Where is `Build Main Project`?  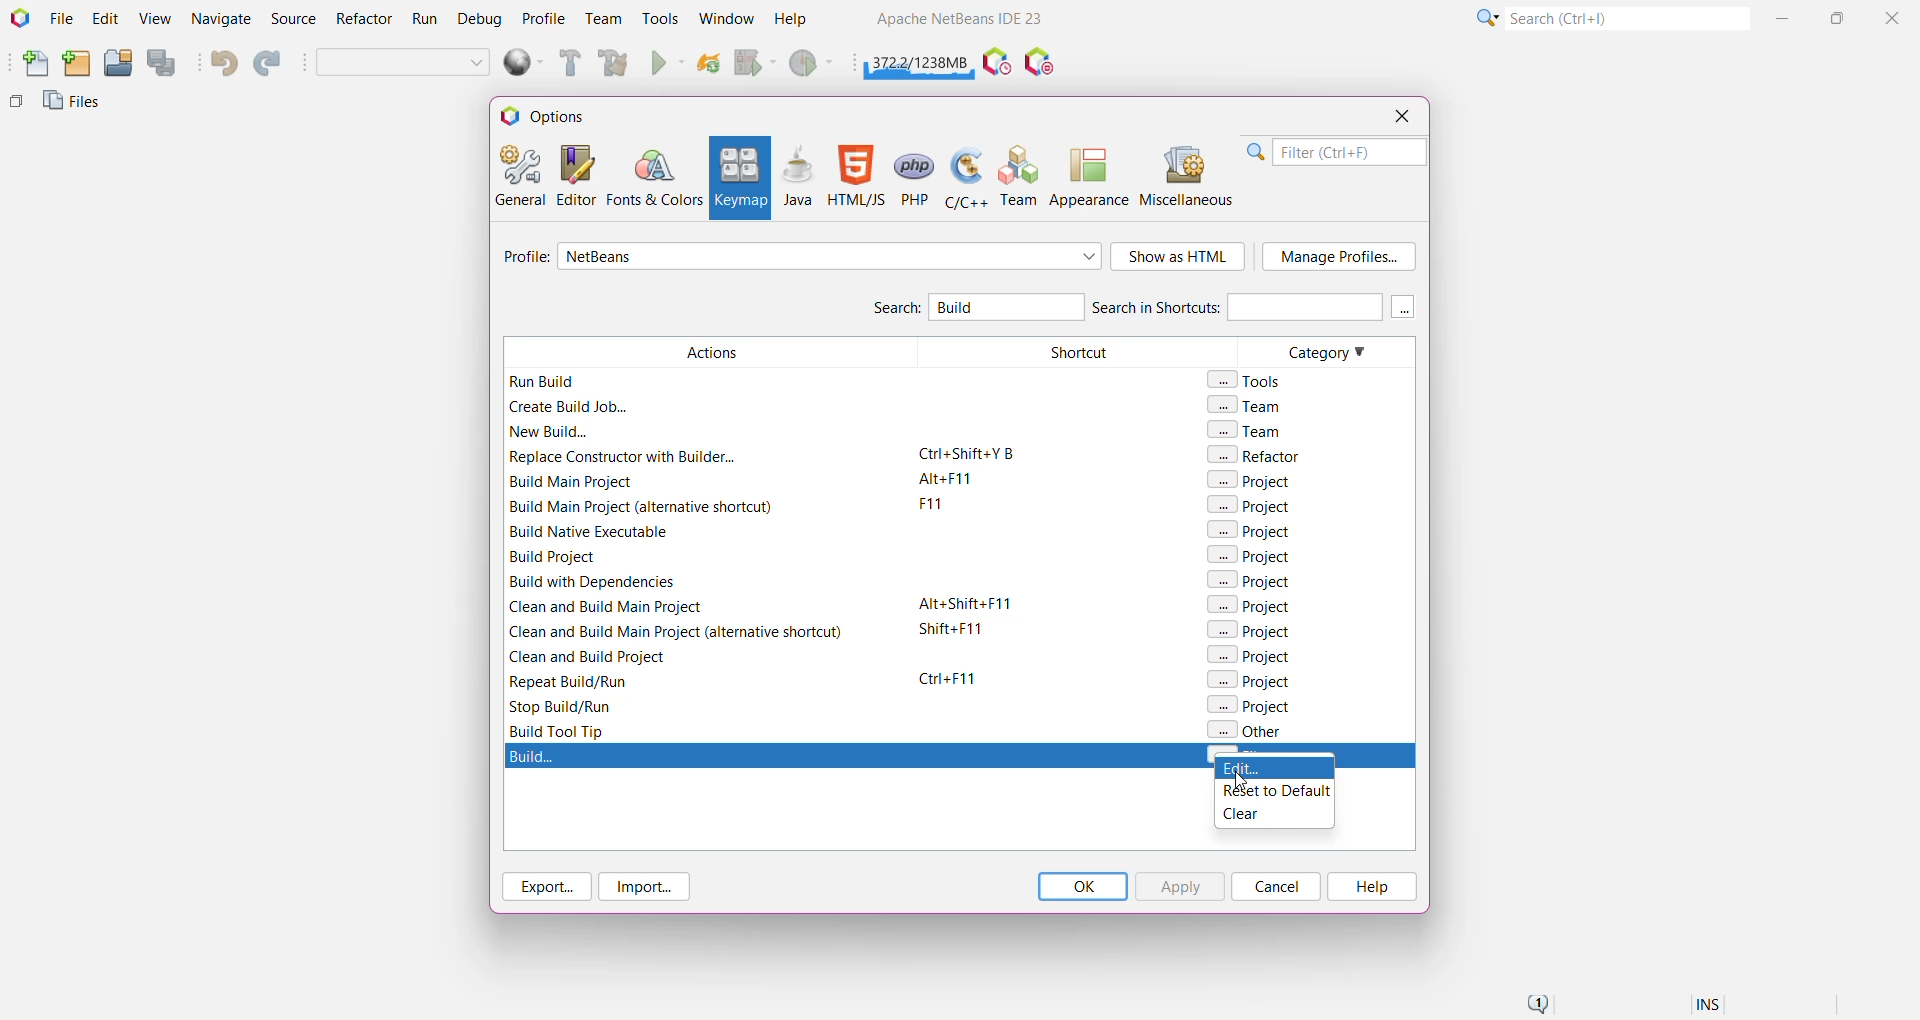 Build Main Project is located at coordinates (567, 63).